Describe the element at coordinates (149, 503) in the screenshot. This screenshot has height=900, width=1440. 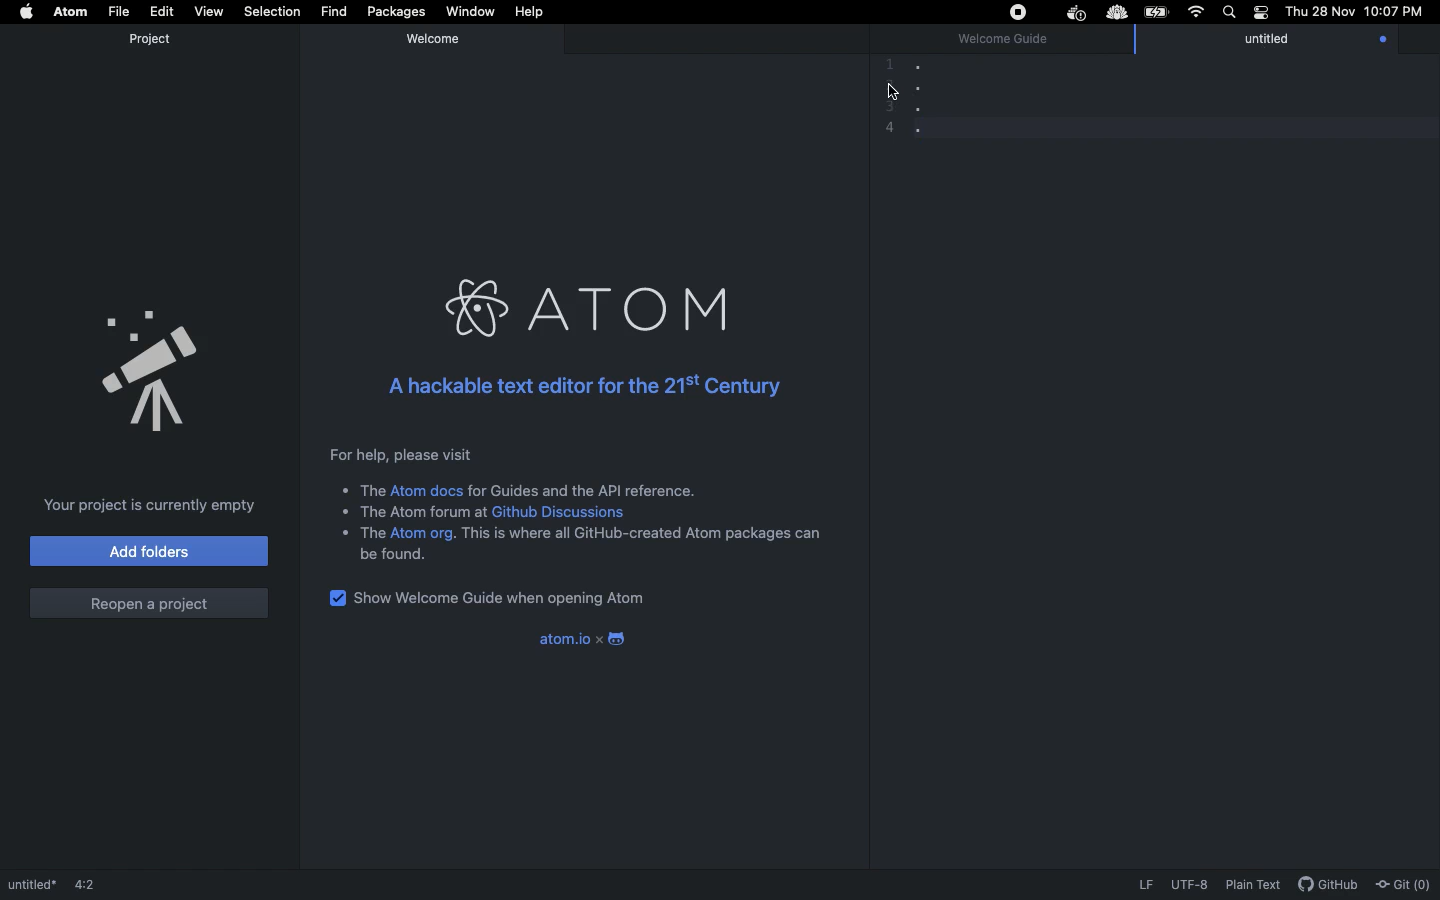
I see `Your project is currently empty` at that location.